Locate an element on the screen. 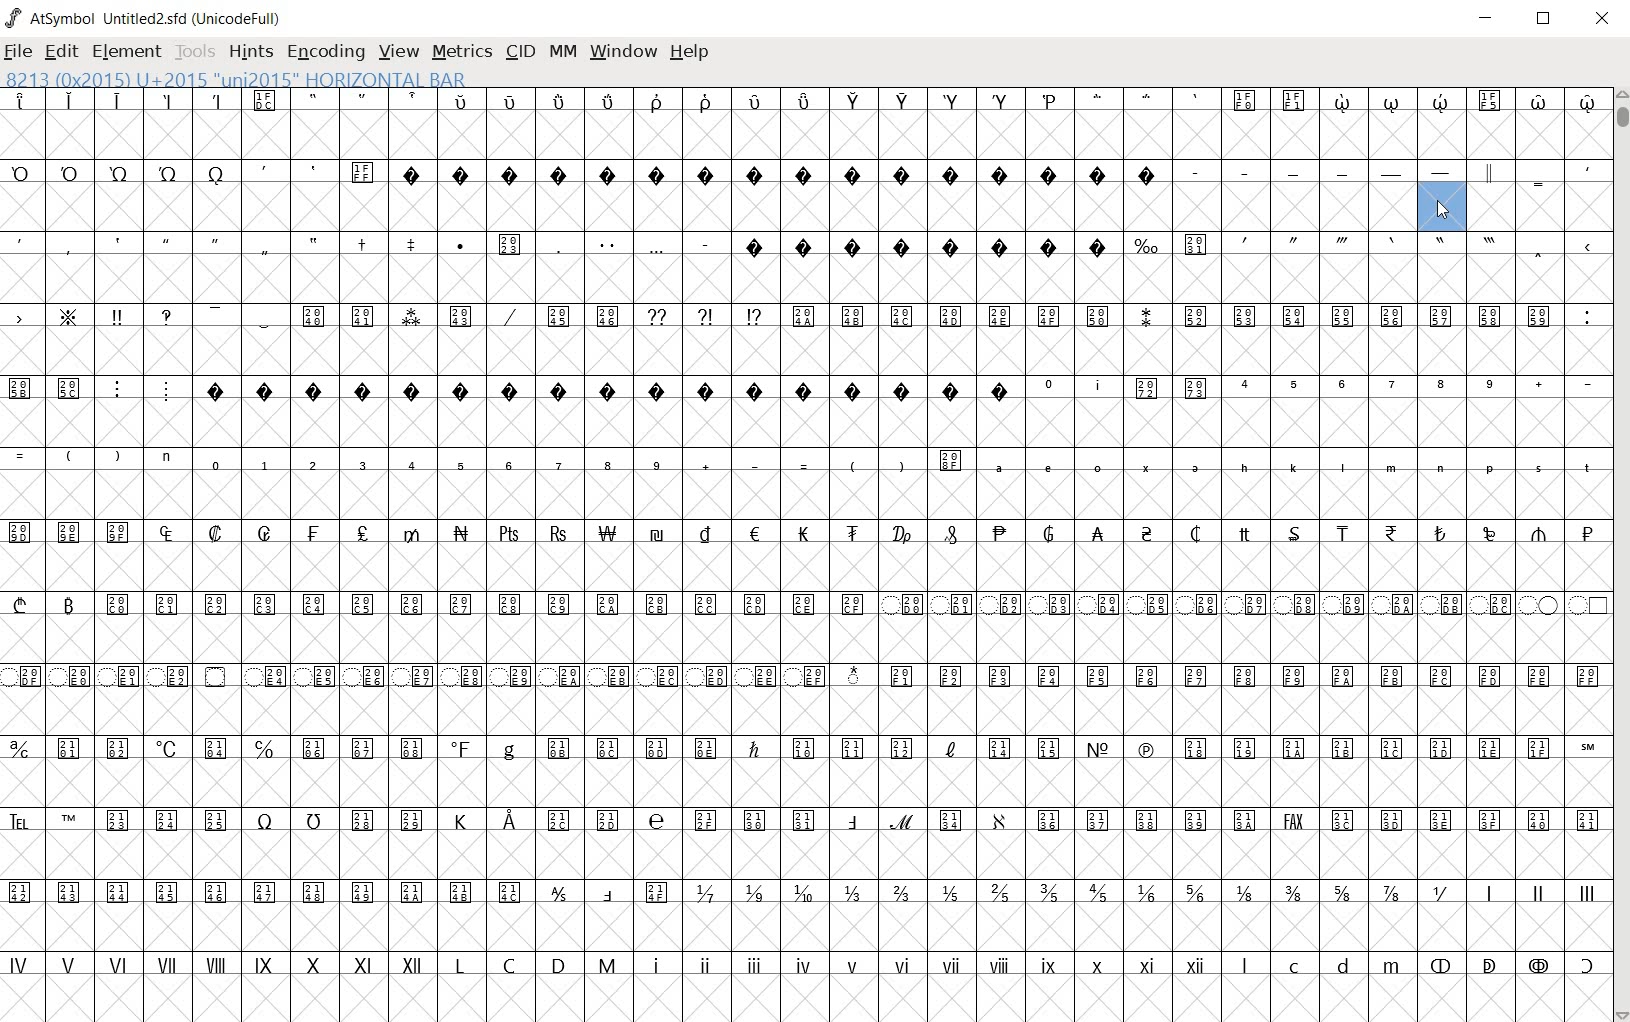  WINDOW is located at coordinates (625, 51).